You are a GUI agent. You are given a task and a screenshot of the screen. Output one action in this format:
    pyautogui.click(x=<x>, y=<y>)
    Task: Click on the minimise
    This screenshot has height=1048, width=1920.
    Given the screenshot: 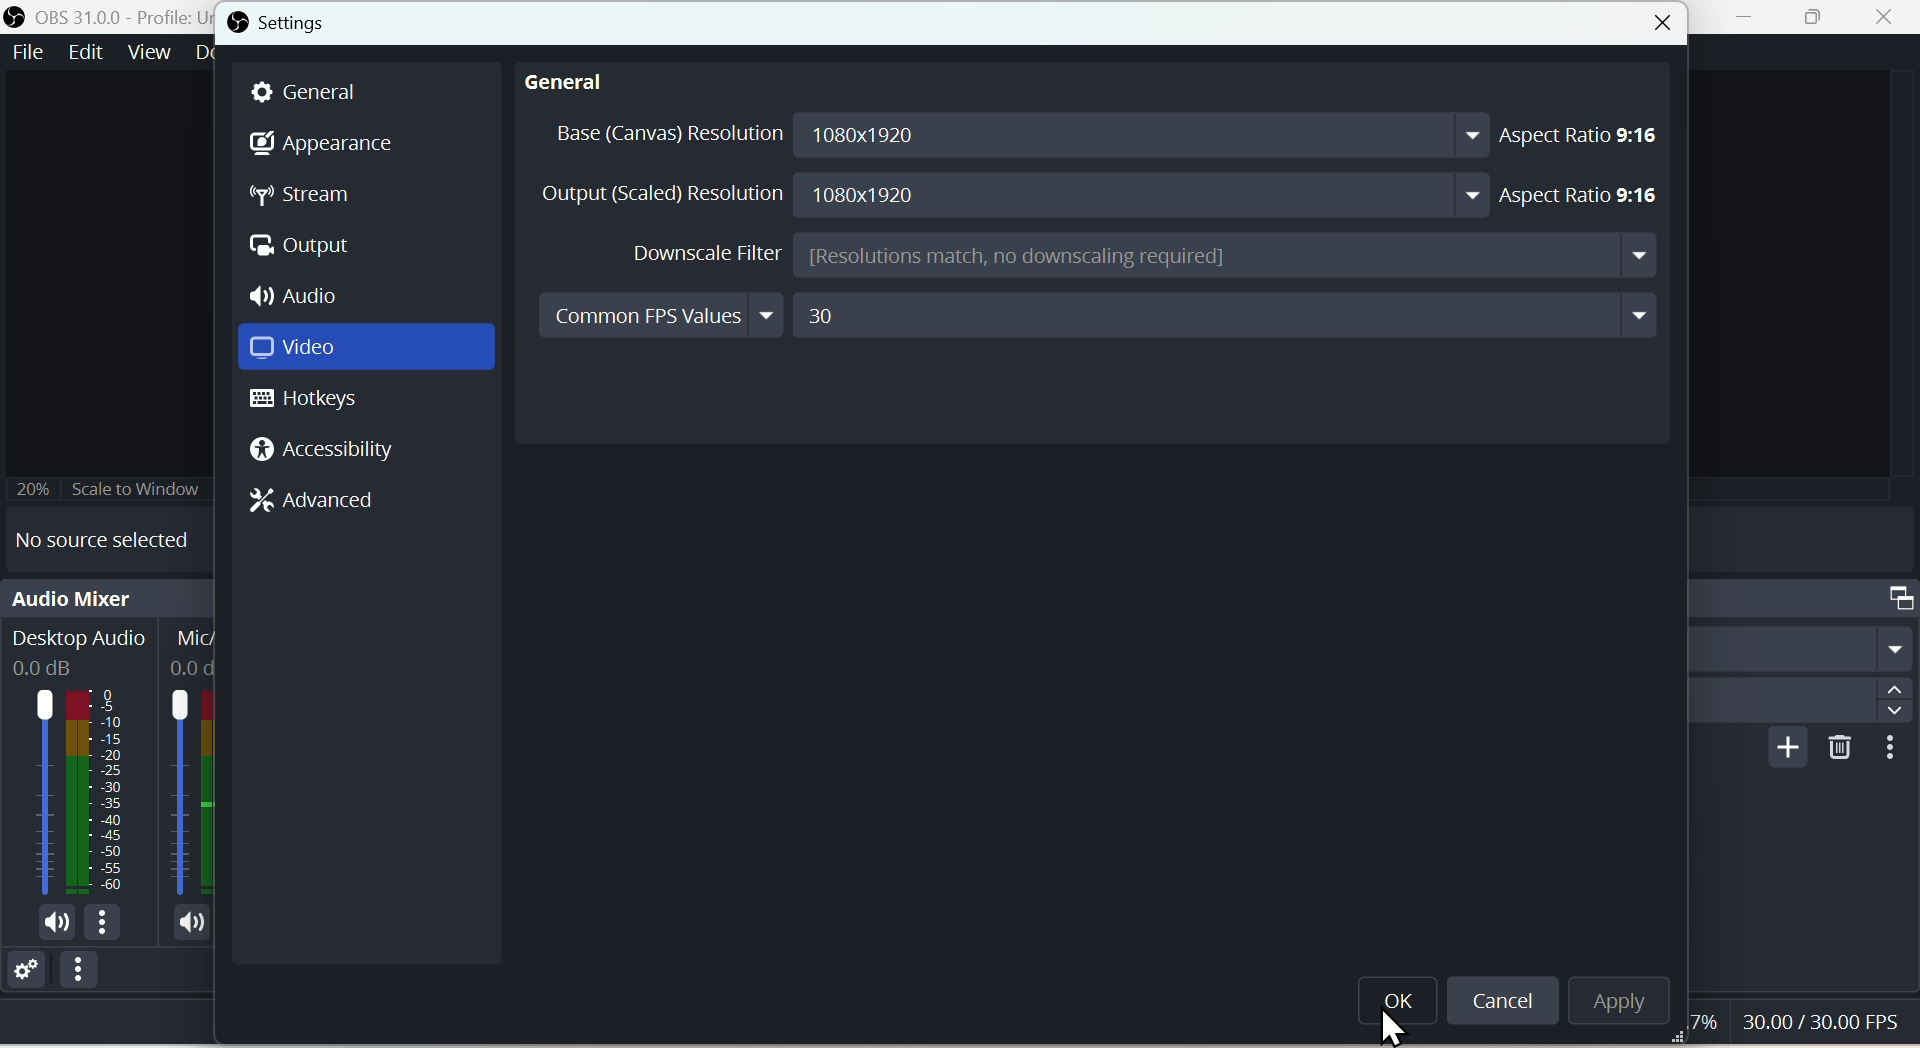 What is the action you would take?
    pyautogui.click(x=1751, y=20)
    